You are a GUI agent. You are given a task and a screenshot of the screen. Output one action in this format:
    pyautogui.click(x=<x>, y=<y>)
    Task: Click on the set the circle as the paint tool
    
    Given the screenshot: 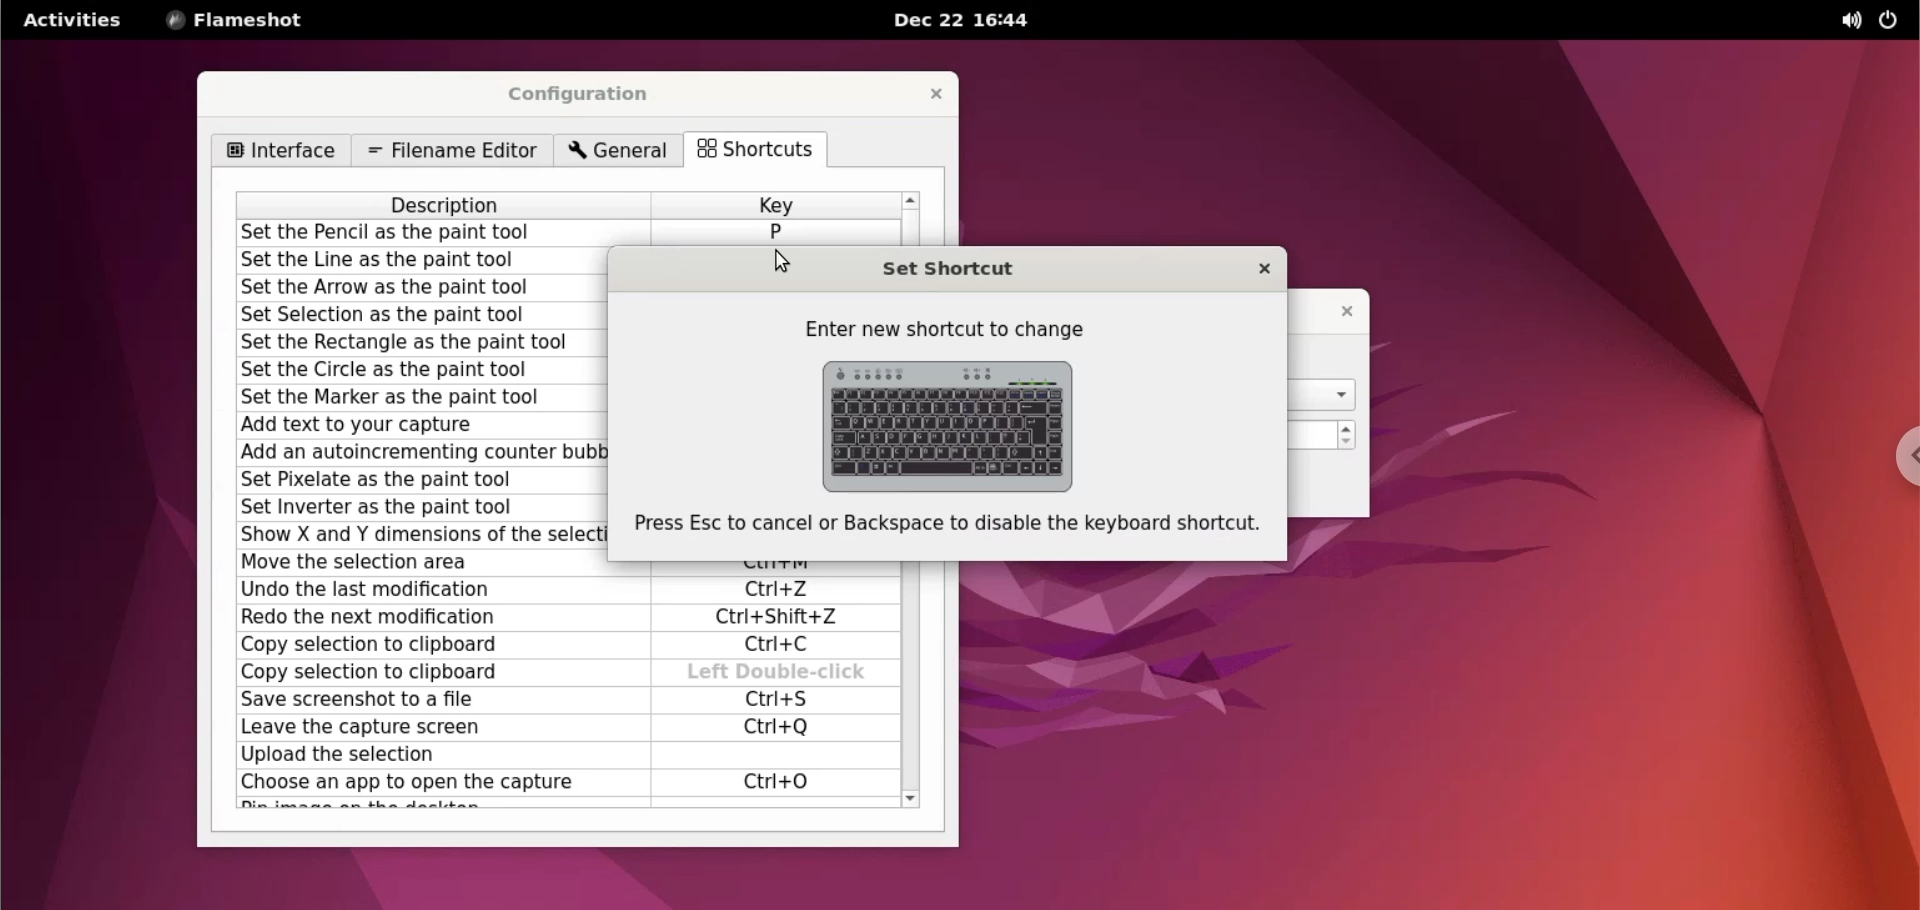 What is the action you would take?
    pyautogui.click(x=422, y=369)
    